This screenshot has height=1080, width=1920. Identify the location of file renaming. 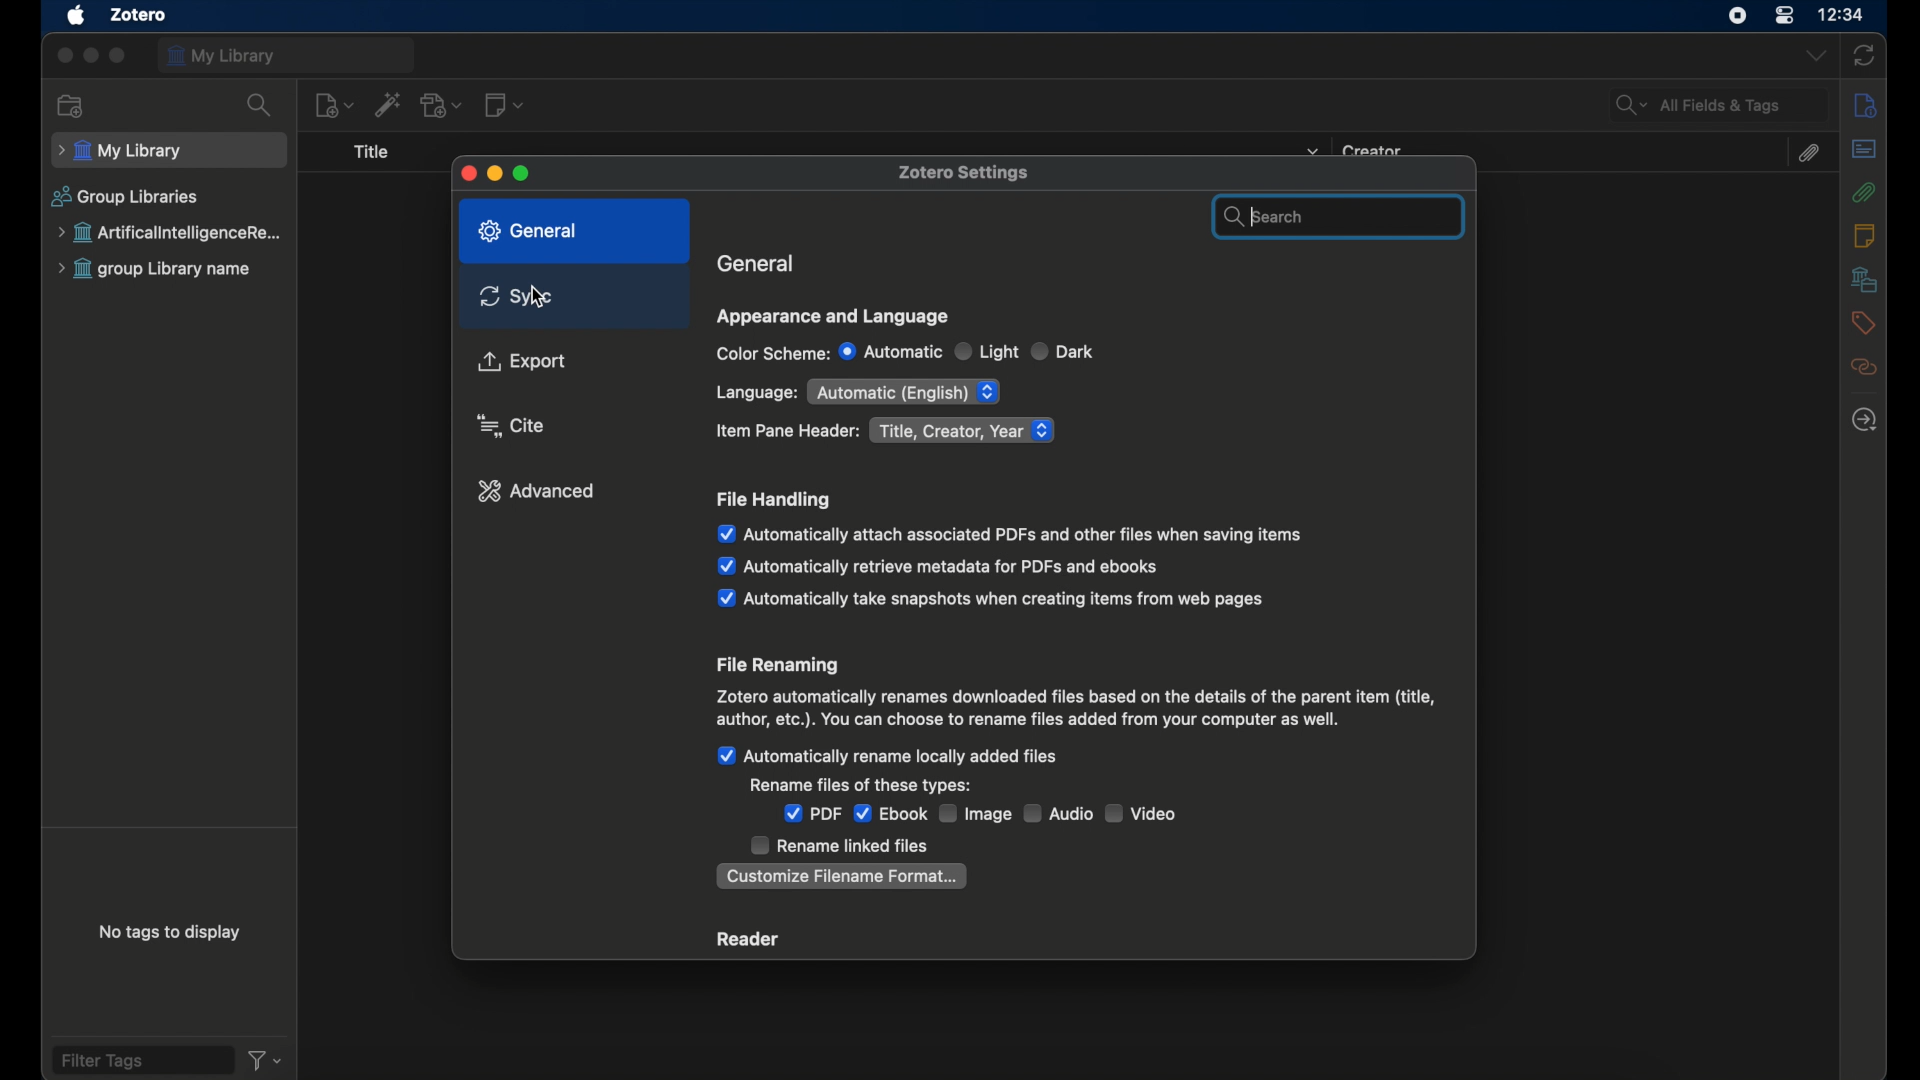
(781, 665).